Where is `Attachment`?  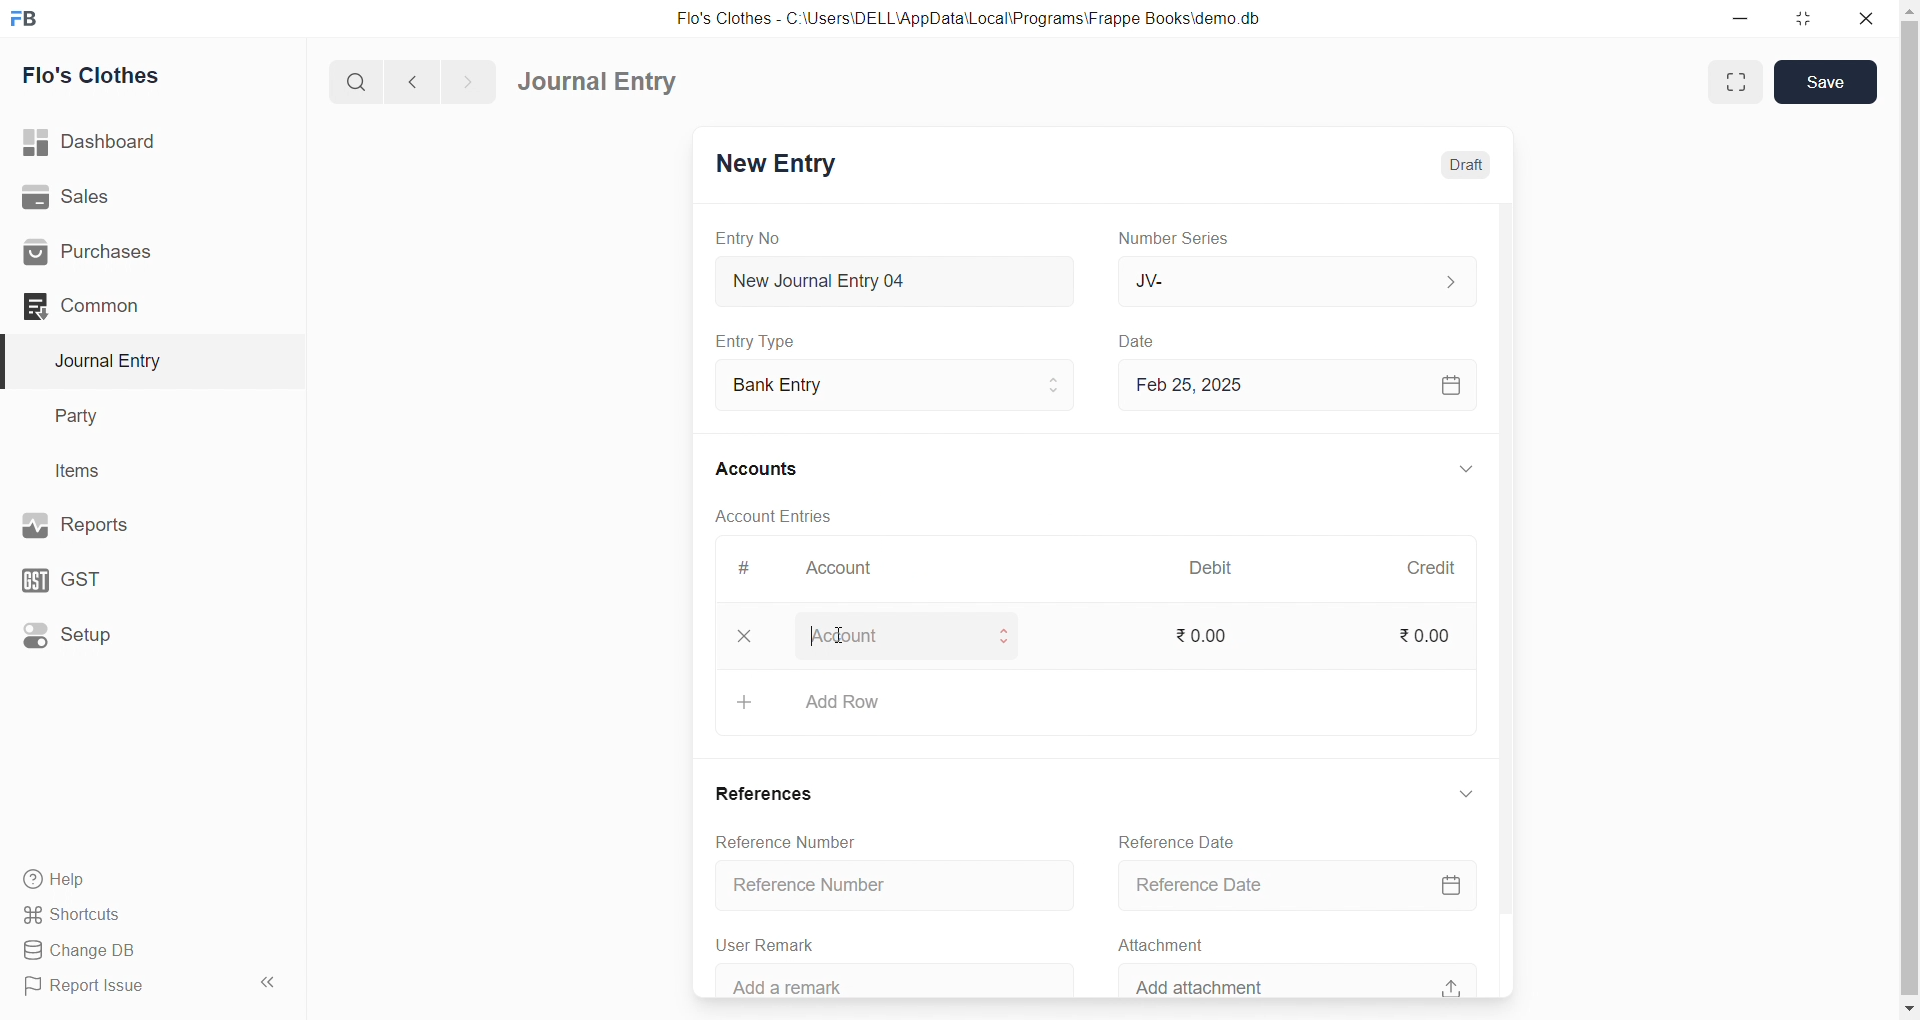 Attachment is located at coordinates (1162, 942).